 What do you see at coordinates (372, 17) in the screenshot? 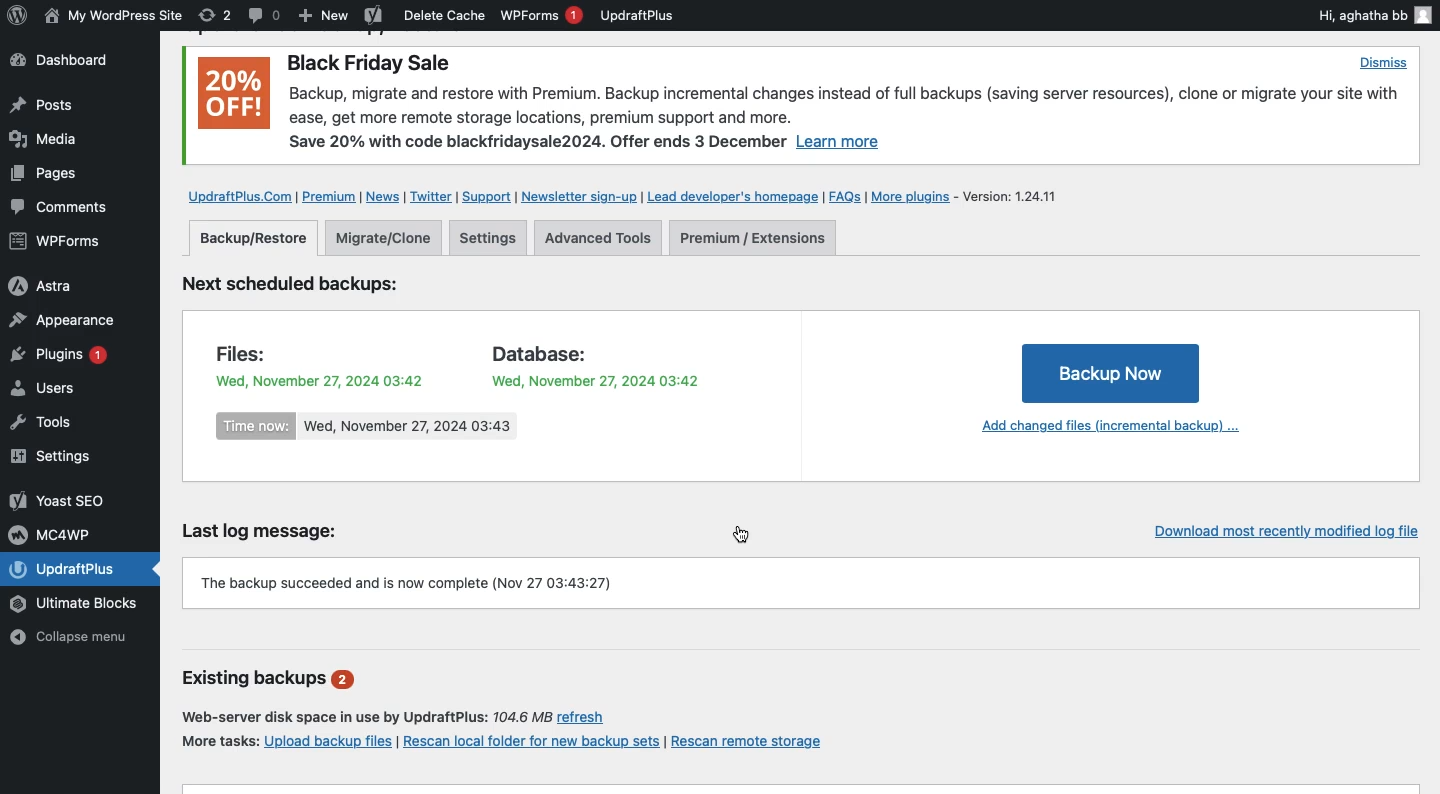
I see `Yoast` at bounding box center [372, 17].